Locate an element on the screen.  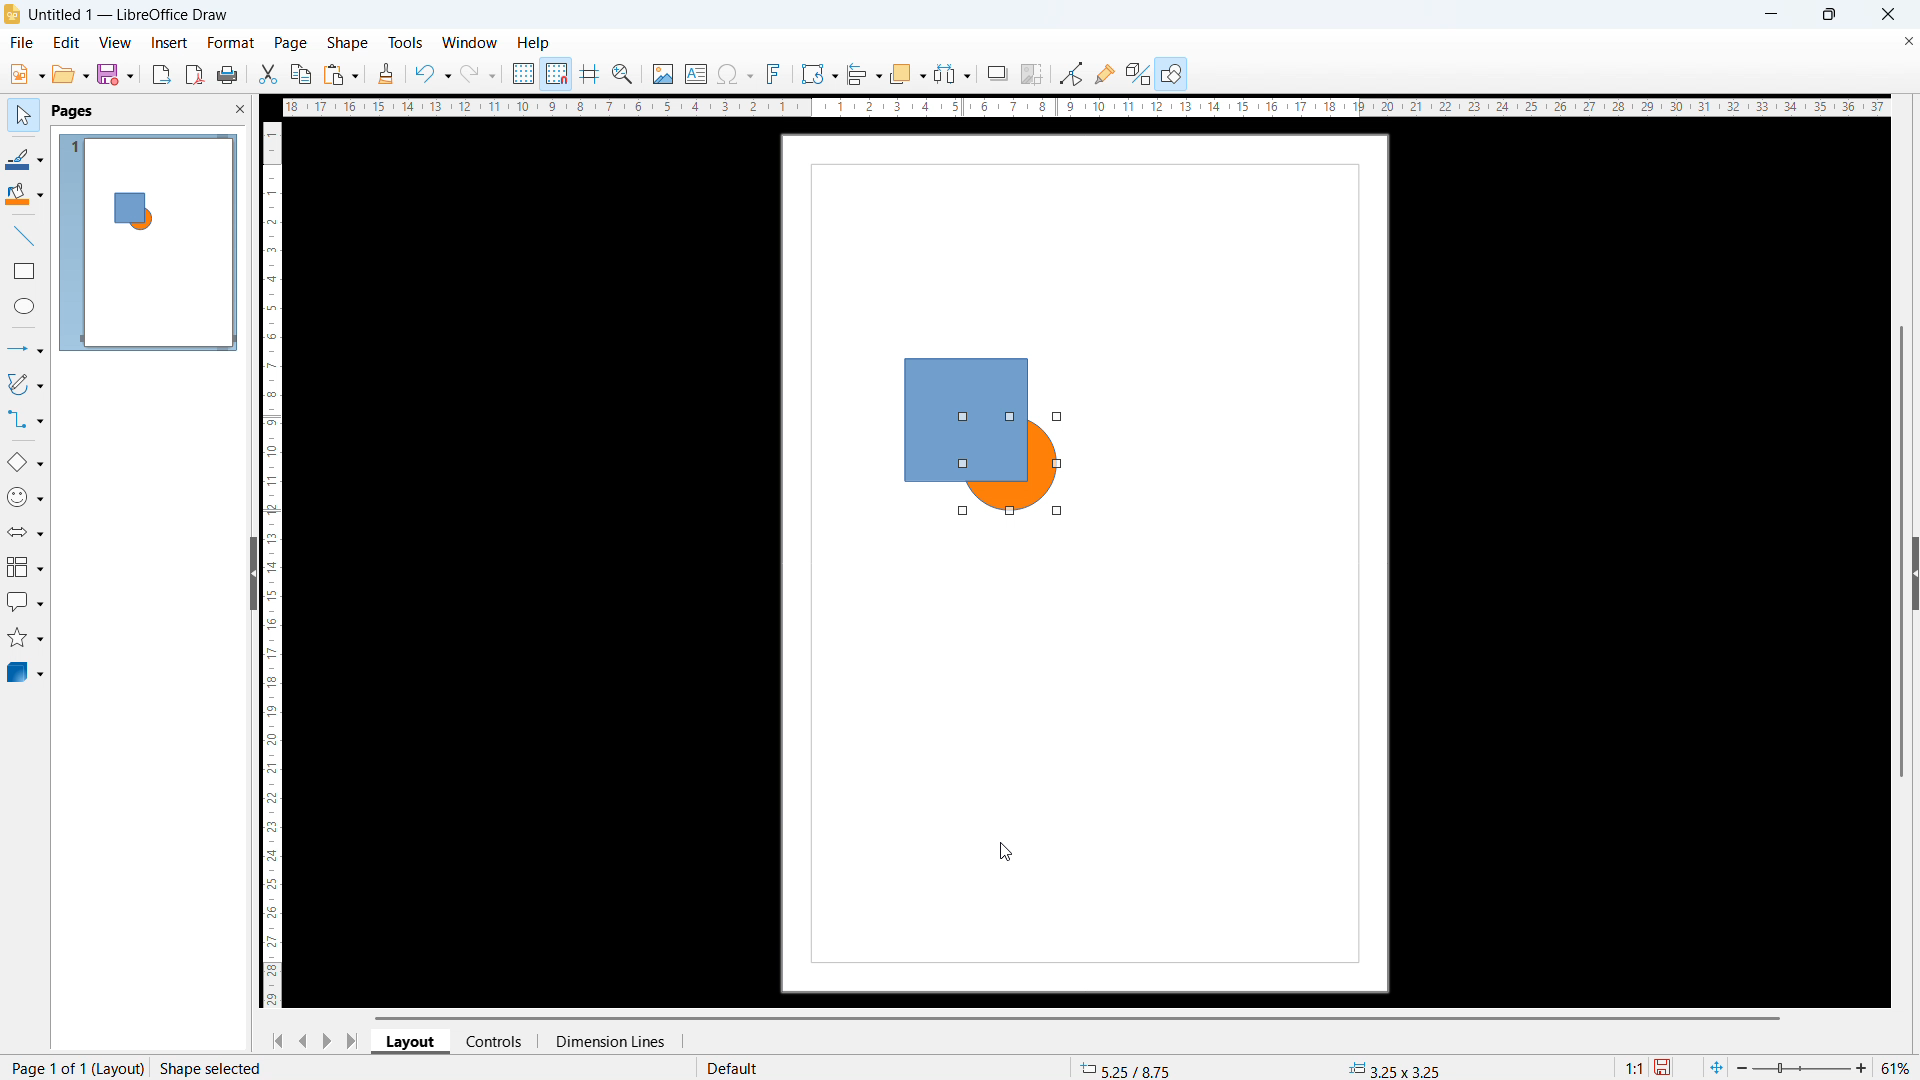
Layout  is located at coordinates (410, 1043).